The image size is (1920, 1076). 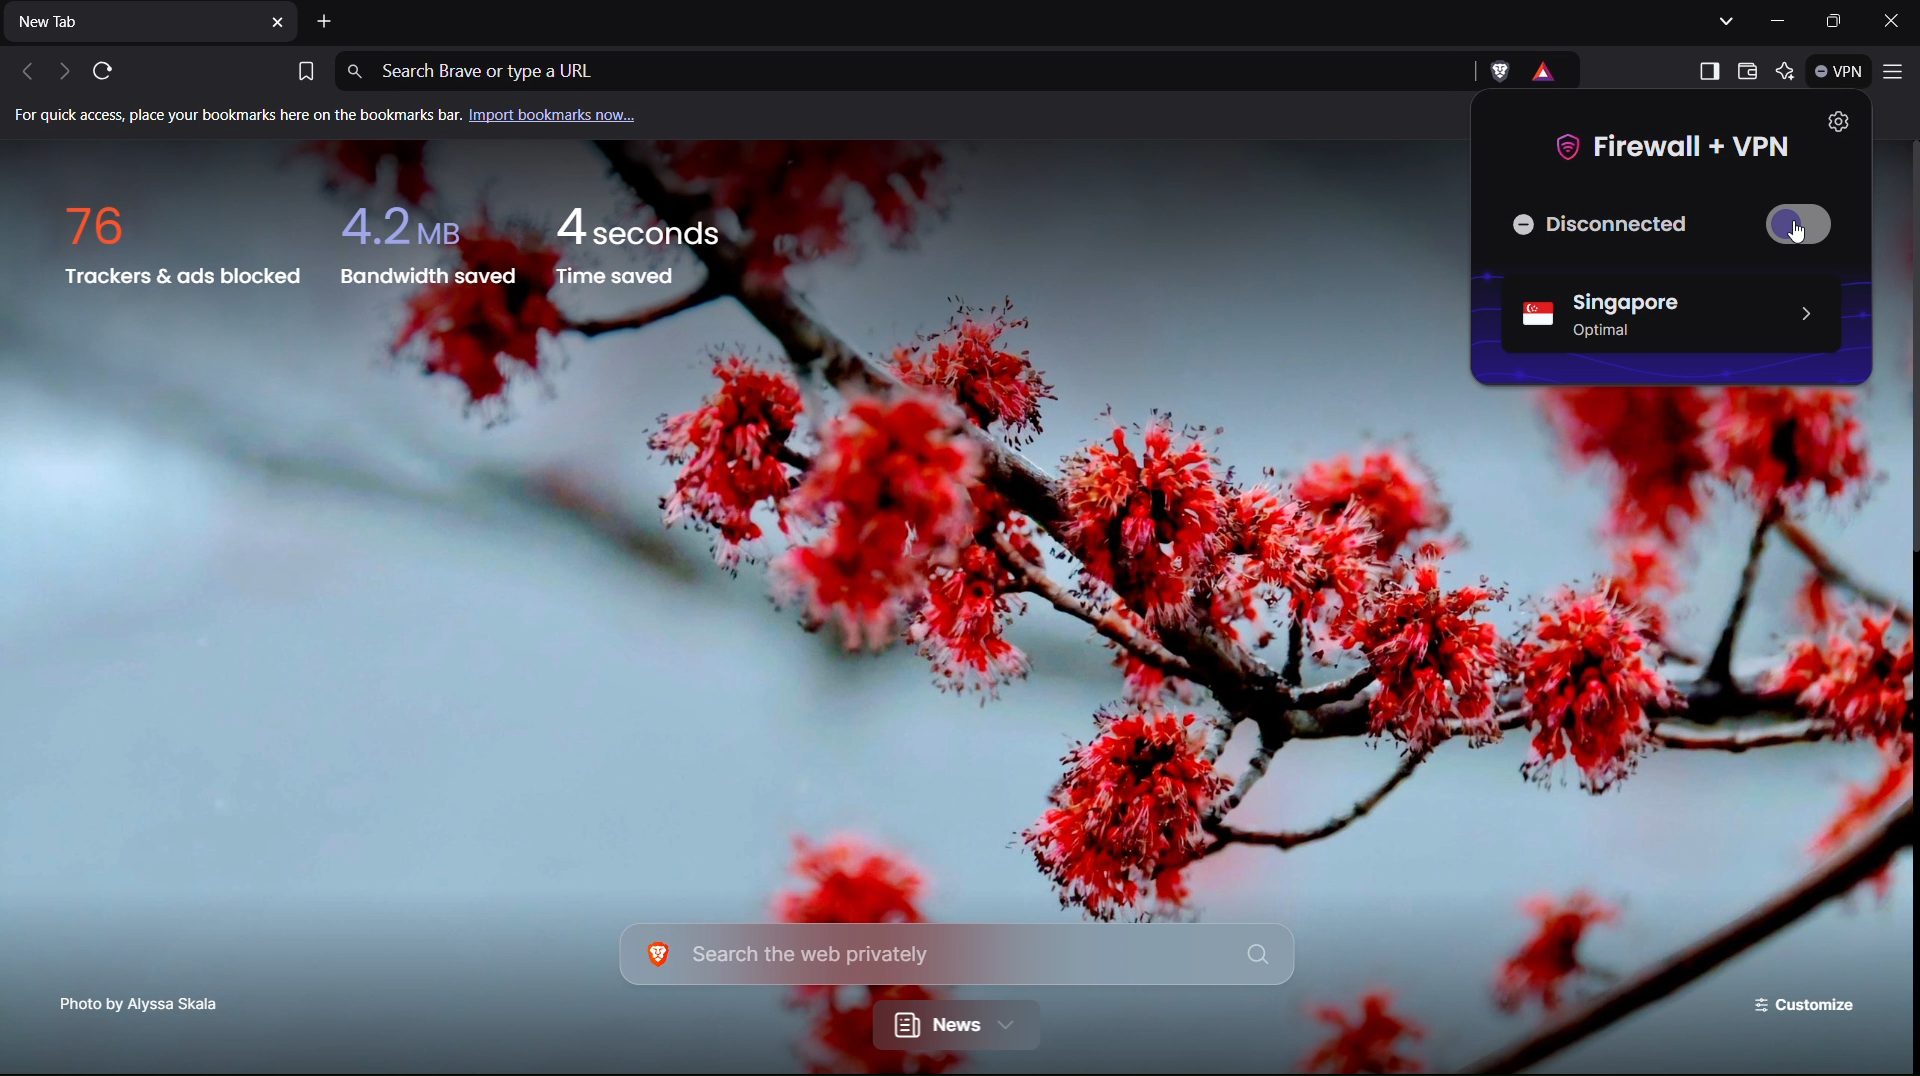 What do you see at coordinates (1807, 225) in the screenshot?
I see `Button` at bounding box center [1807, 225].